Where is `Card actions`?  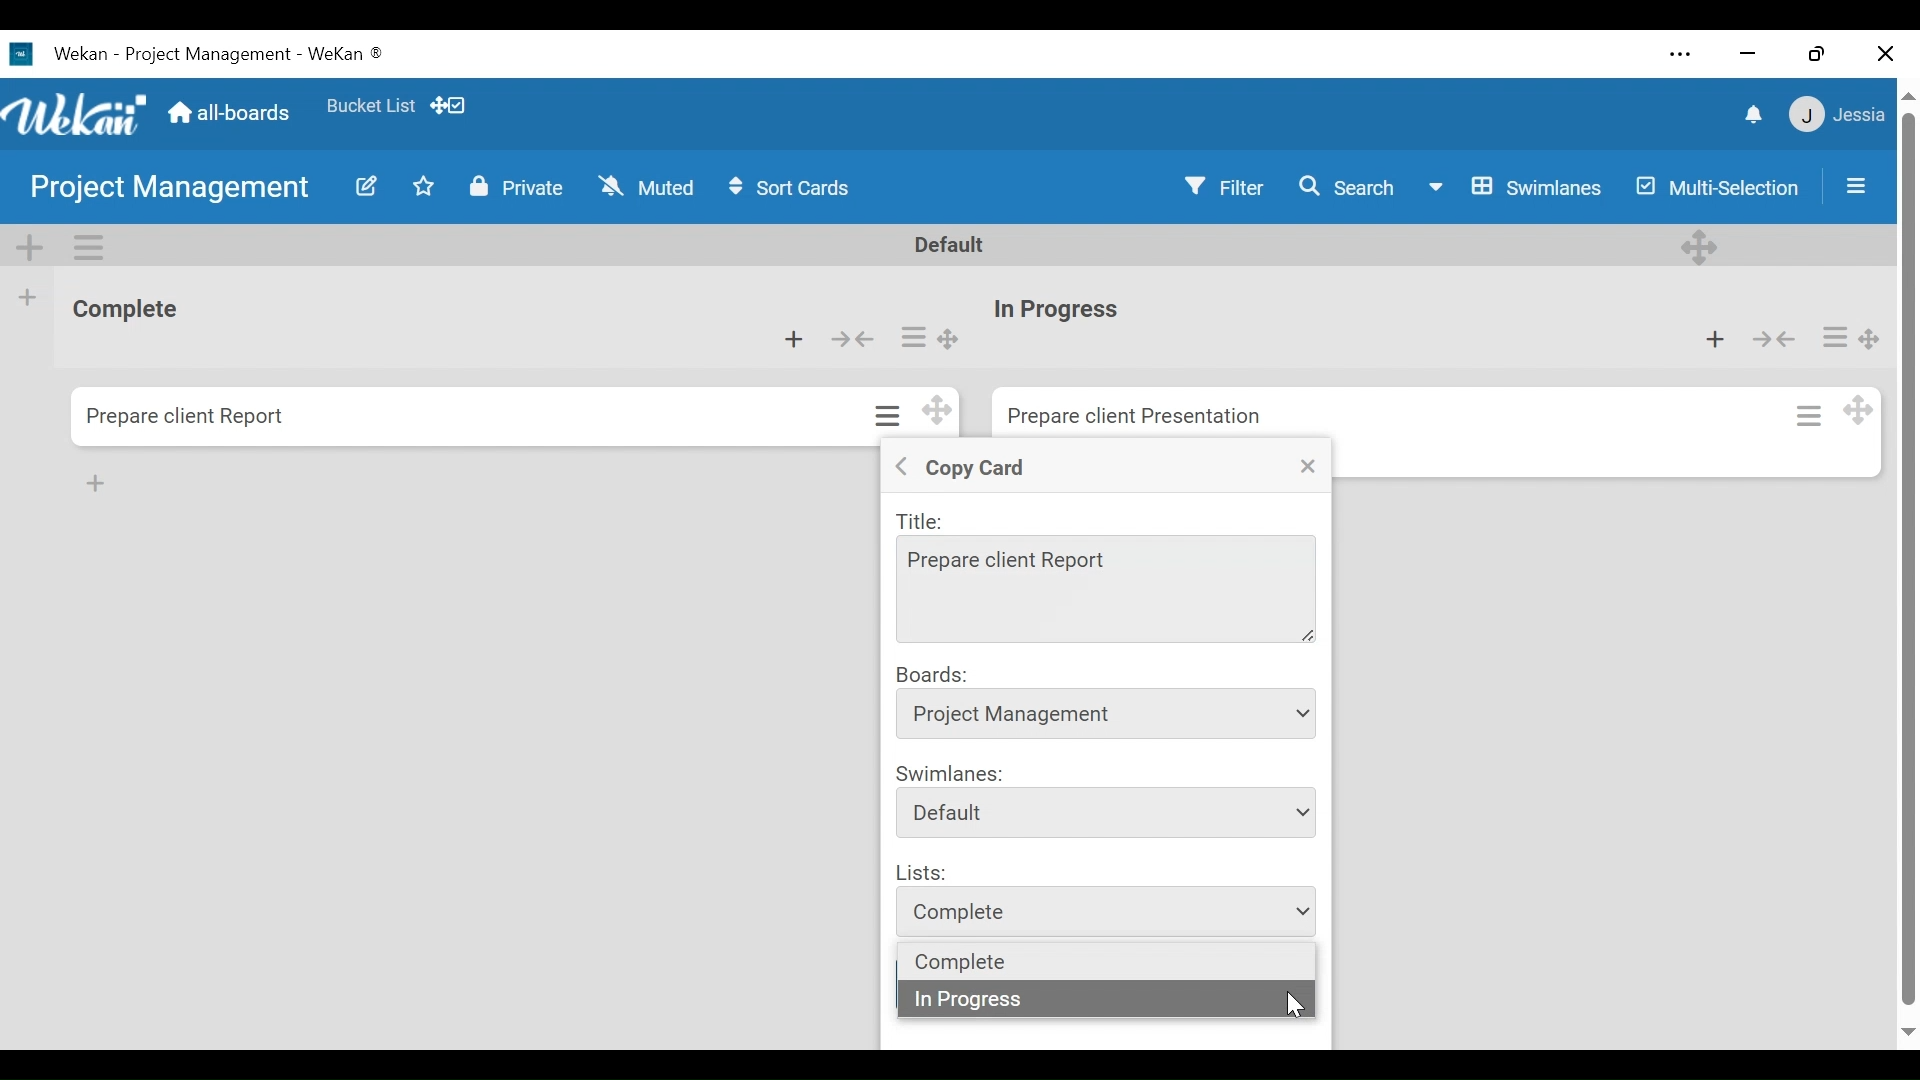
Card actions is located at coordinates (1808, 411).